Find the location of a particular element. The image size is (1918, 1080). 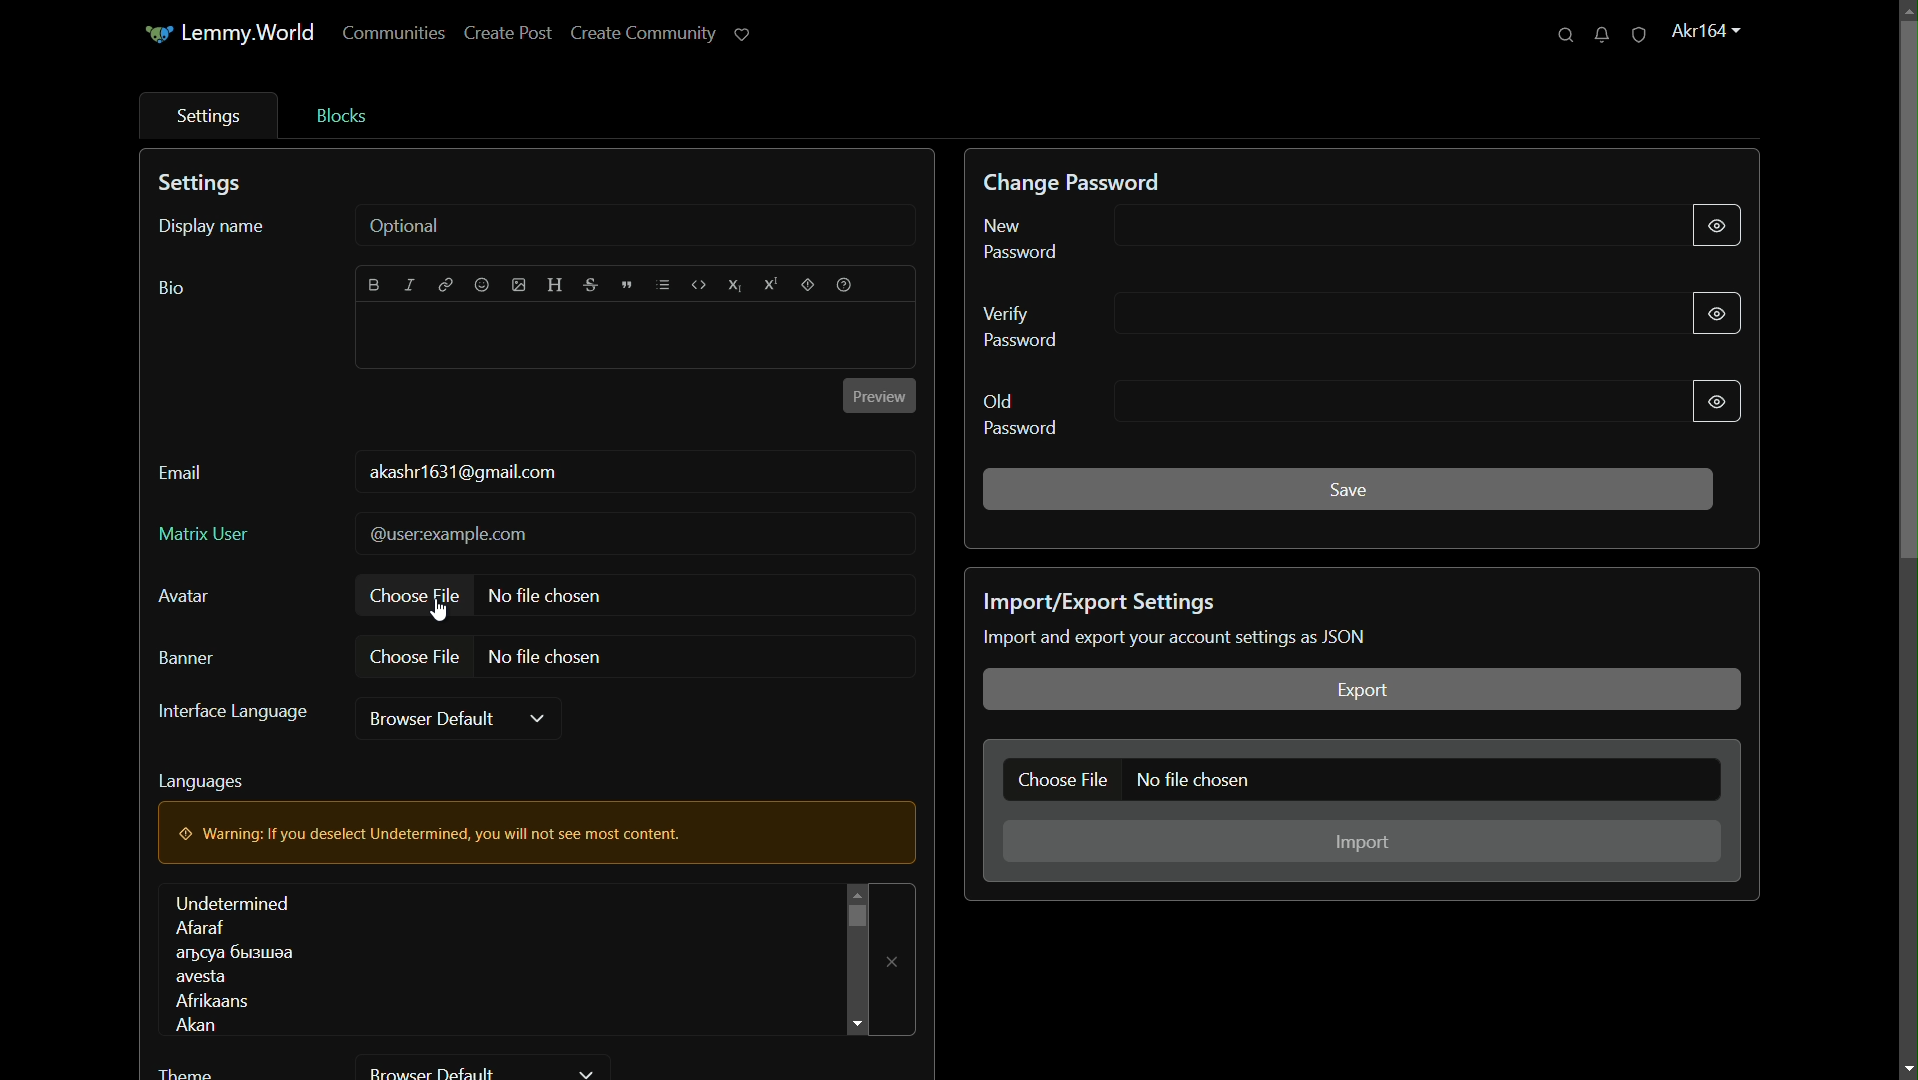

matrix user is located at coordinates (202, 532).